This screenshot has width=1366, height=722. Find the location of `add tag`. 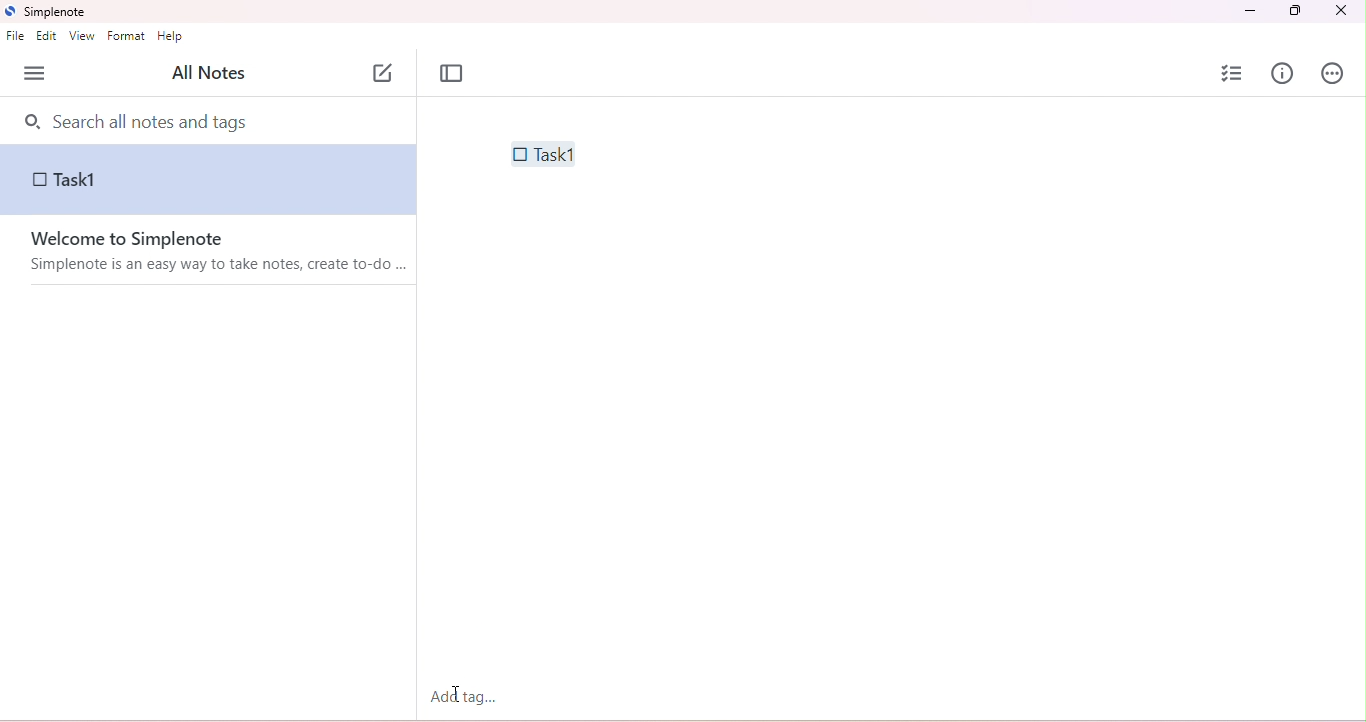

add tag is located at coordinates (463, 696).